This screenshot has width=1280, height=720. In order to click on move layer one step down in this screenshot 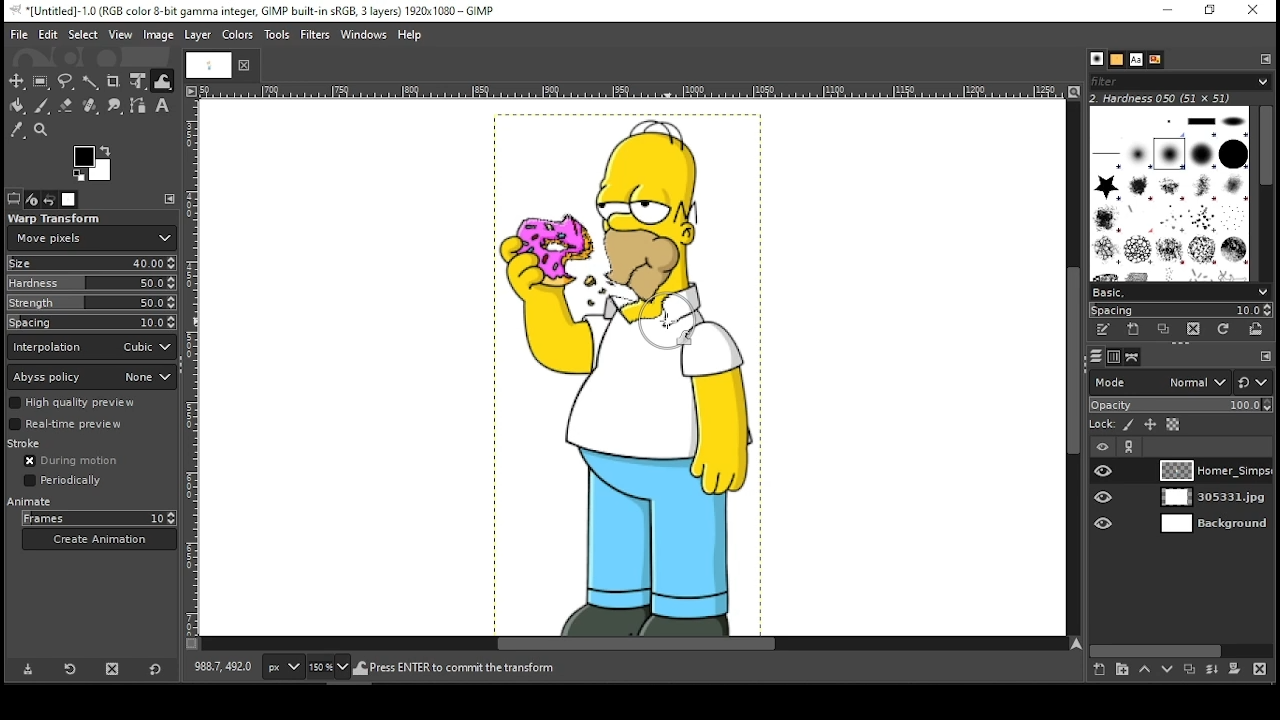, I will do `click(1167, 672)`.